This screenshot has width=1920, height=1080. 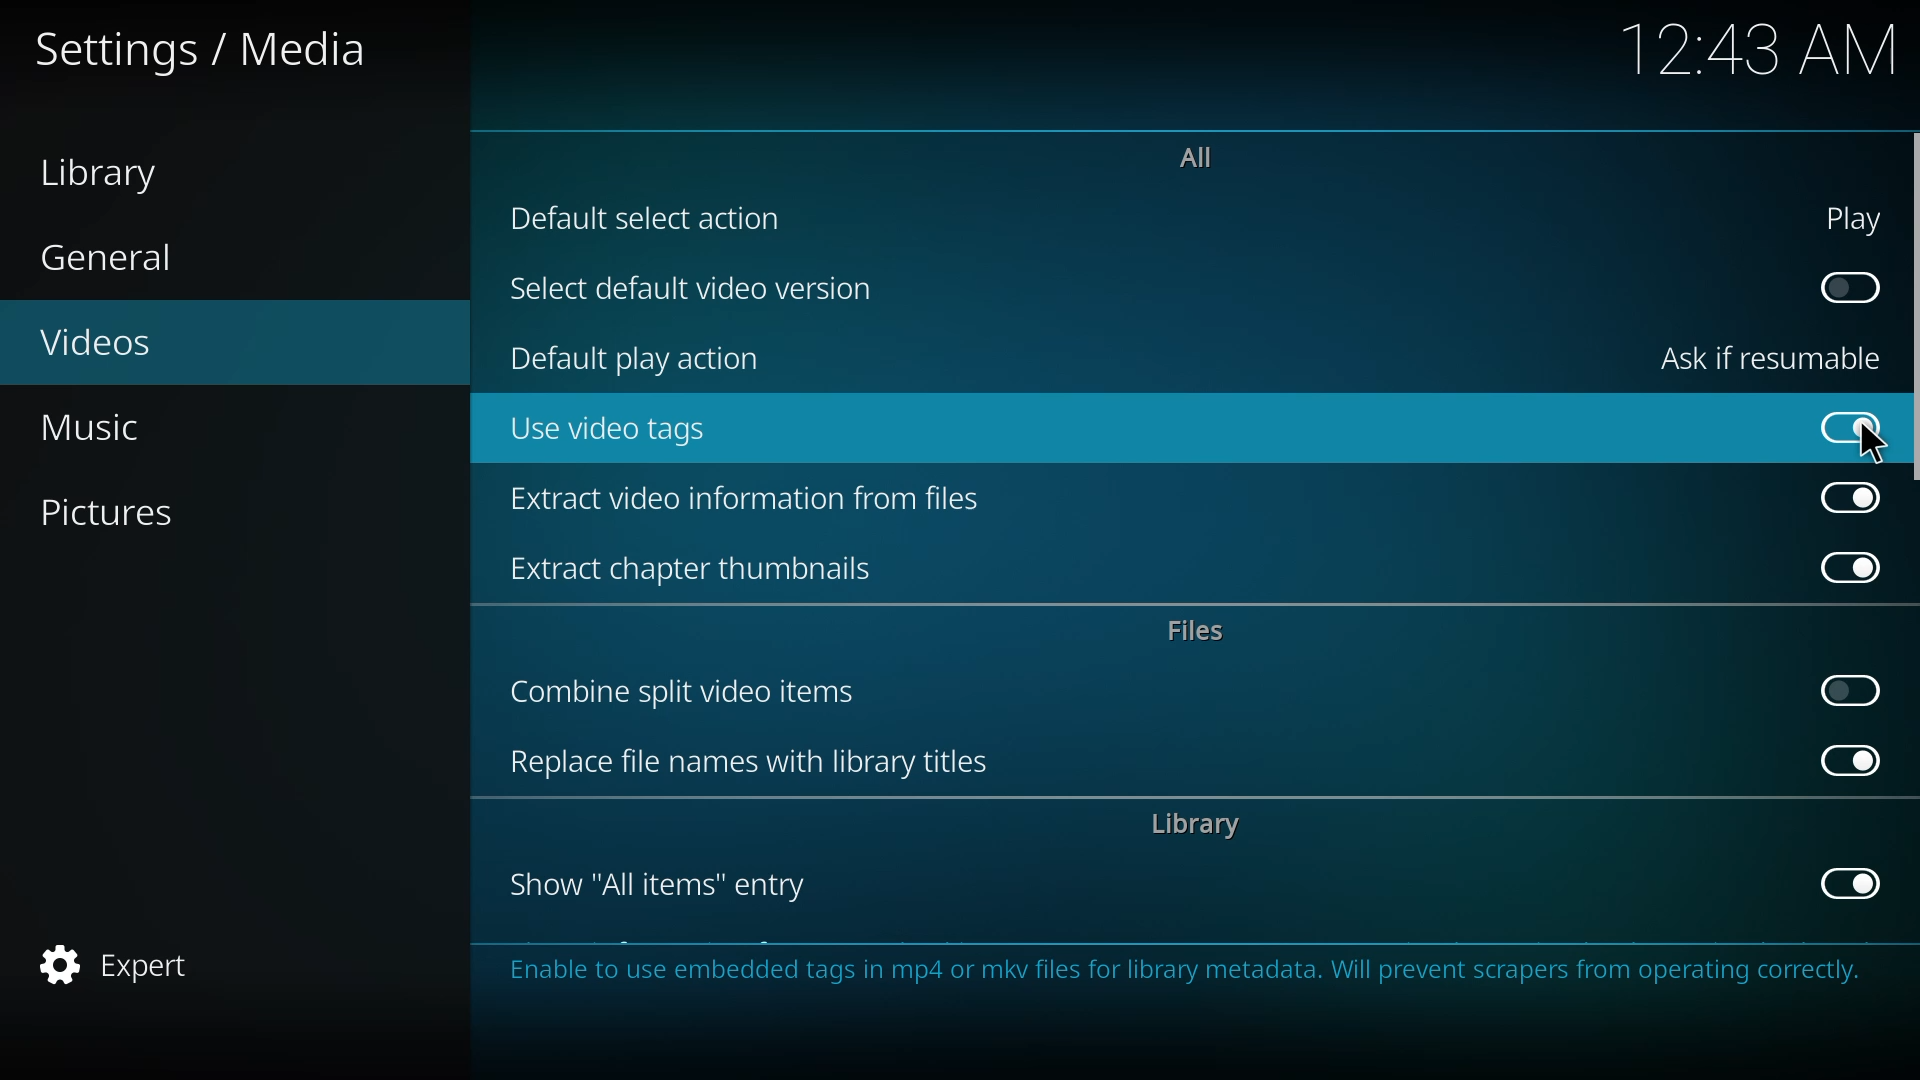 I want to click on music, so click(x=105, y=430).